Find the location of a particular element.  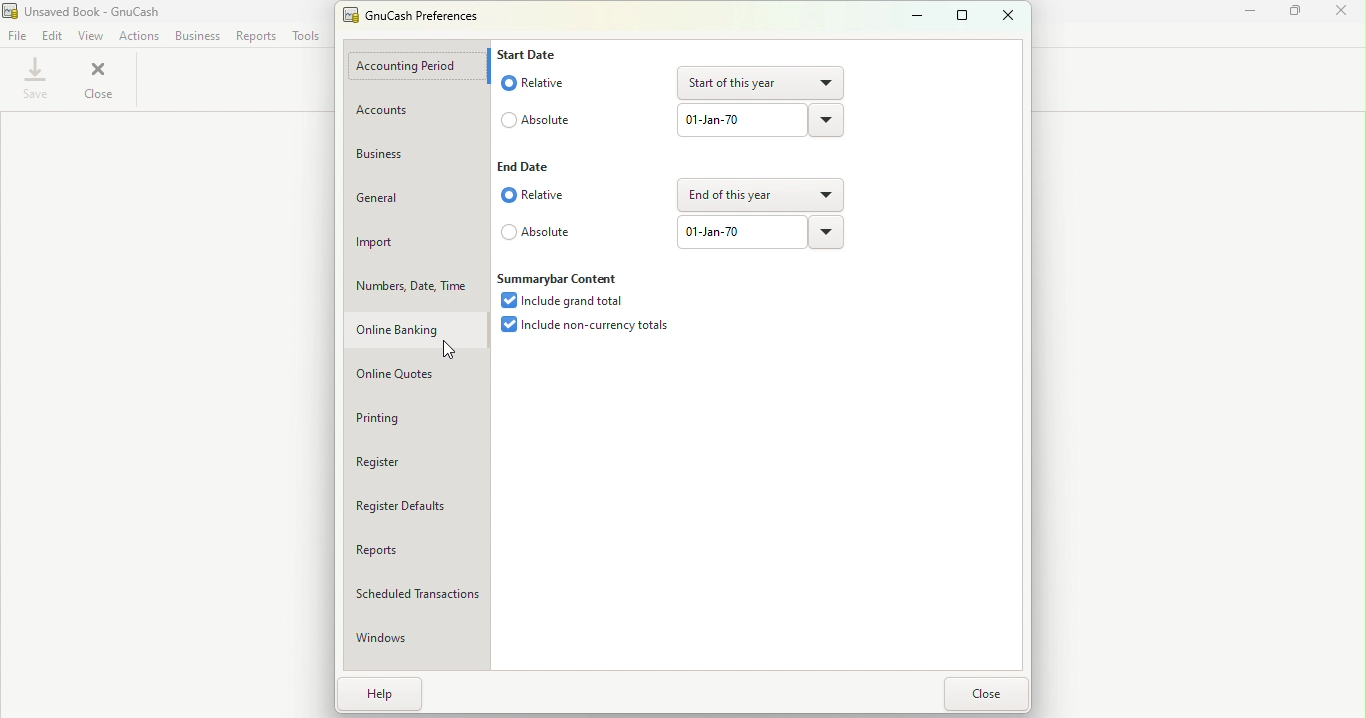

Reports is located at coordinates (256, 39).